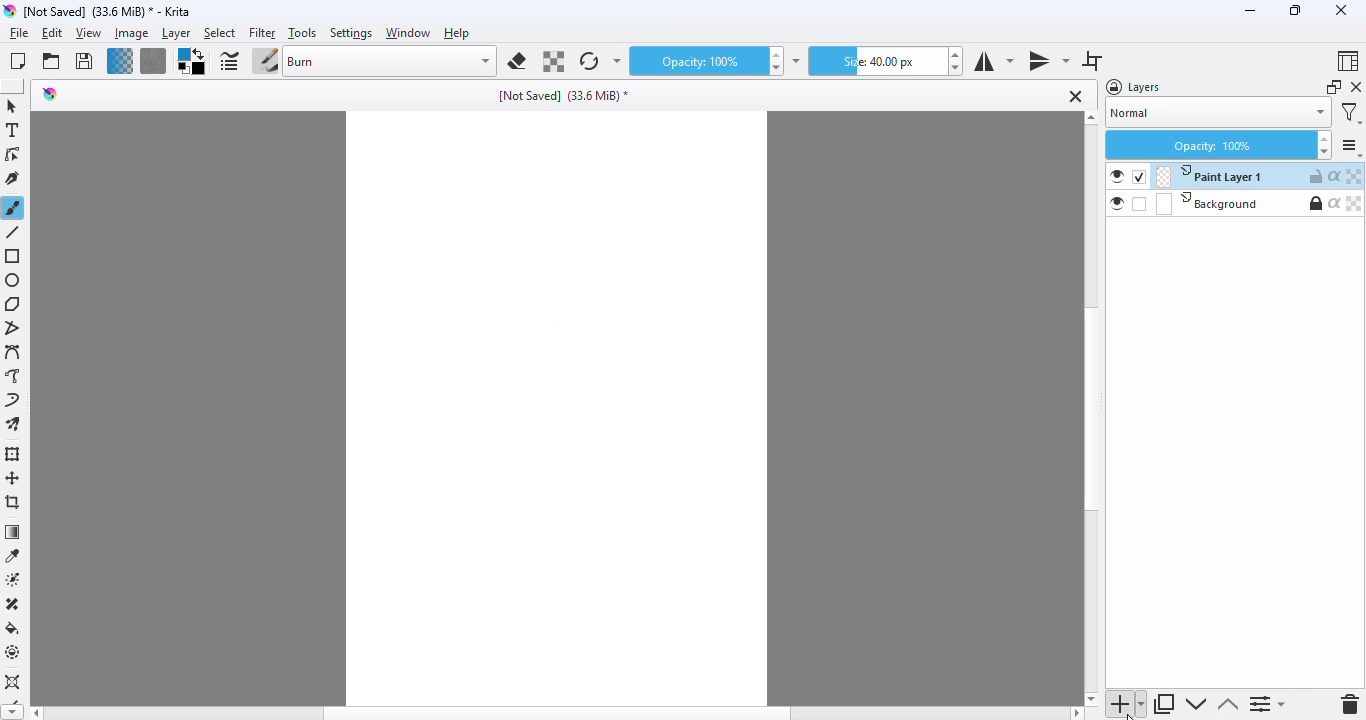 The height and width of the screenshot is (720, 1366). I want to click on scroll left, so click(1077, 713).